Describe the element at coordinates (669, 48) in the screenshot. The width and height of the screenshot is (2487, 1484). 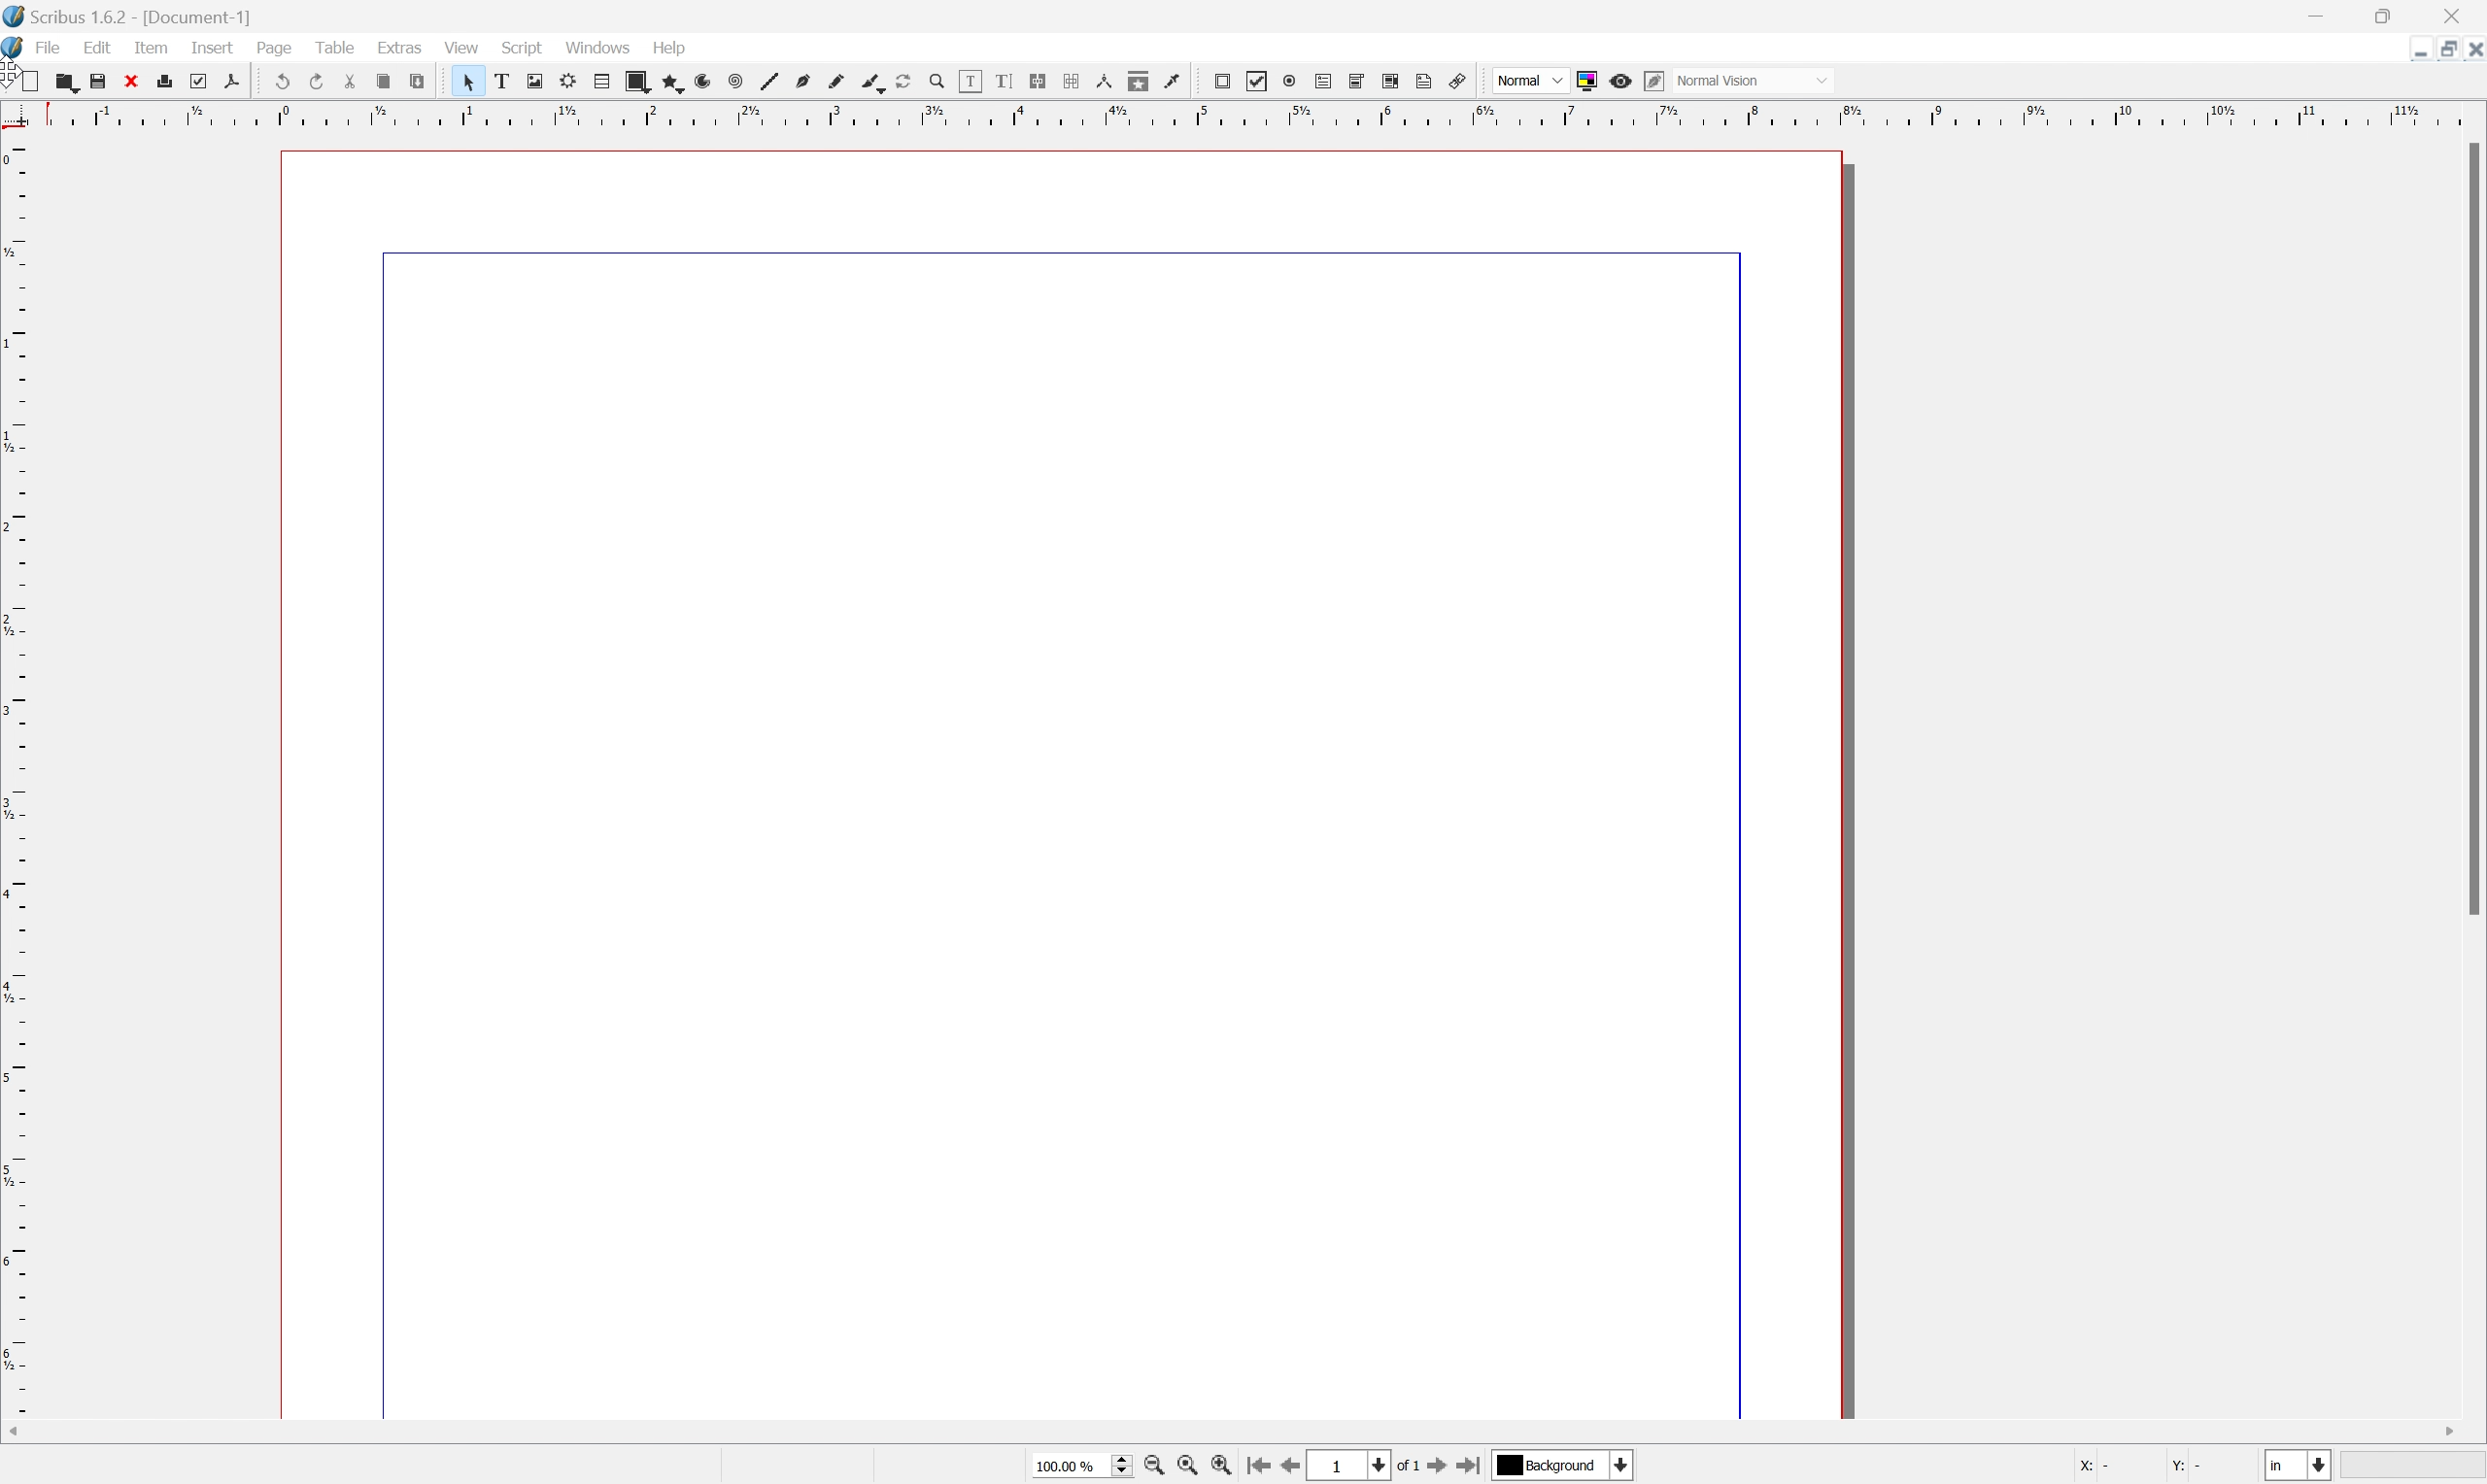
I see `Help` at that location.